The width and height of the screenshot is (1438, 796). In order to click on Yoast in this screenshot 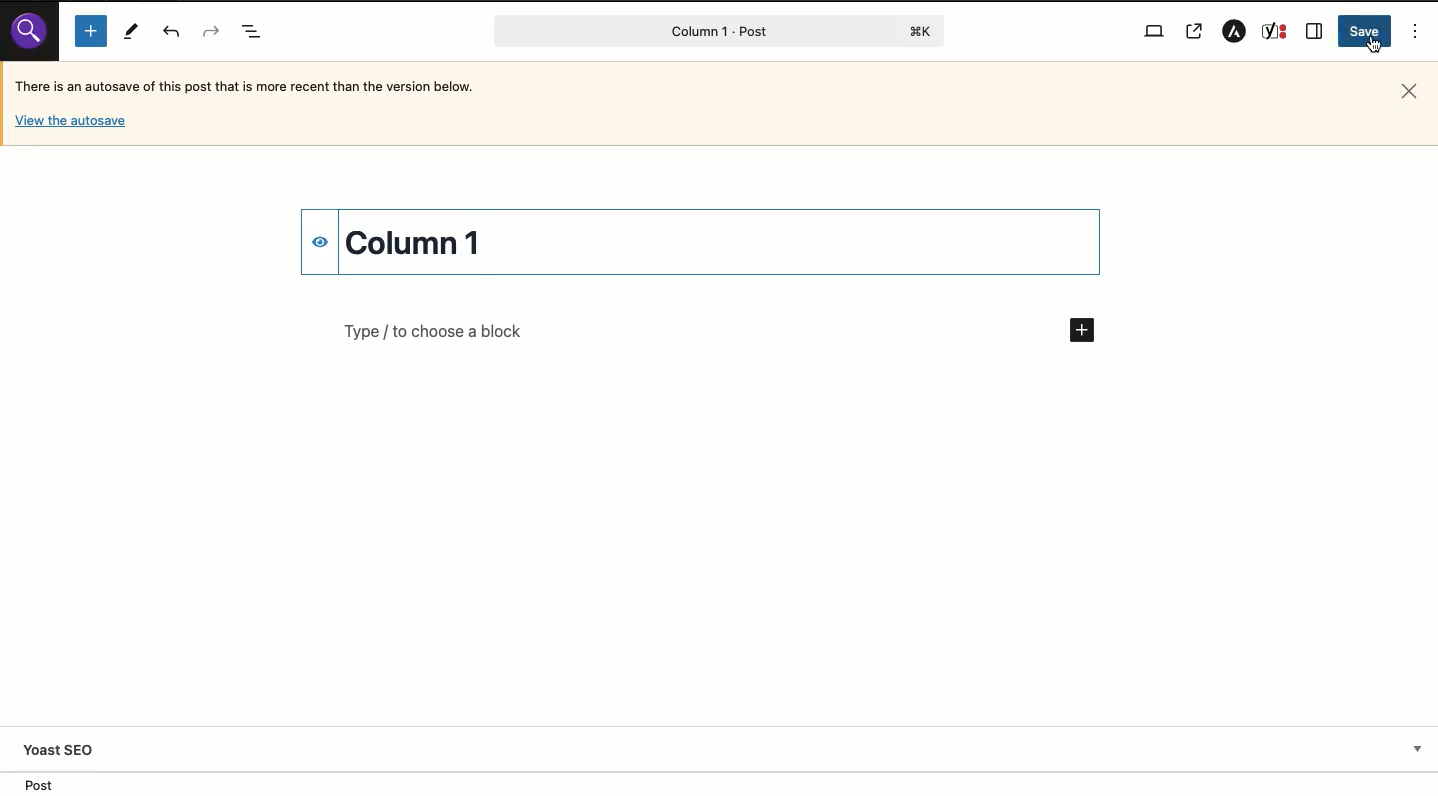, I will do `click(1274, 31)`.